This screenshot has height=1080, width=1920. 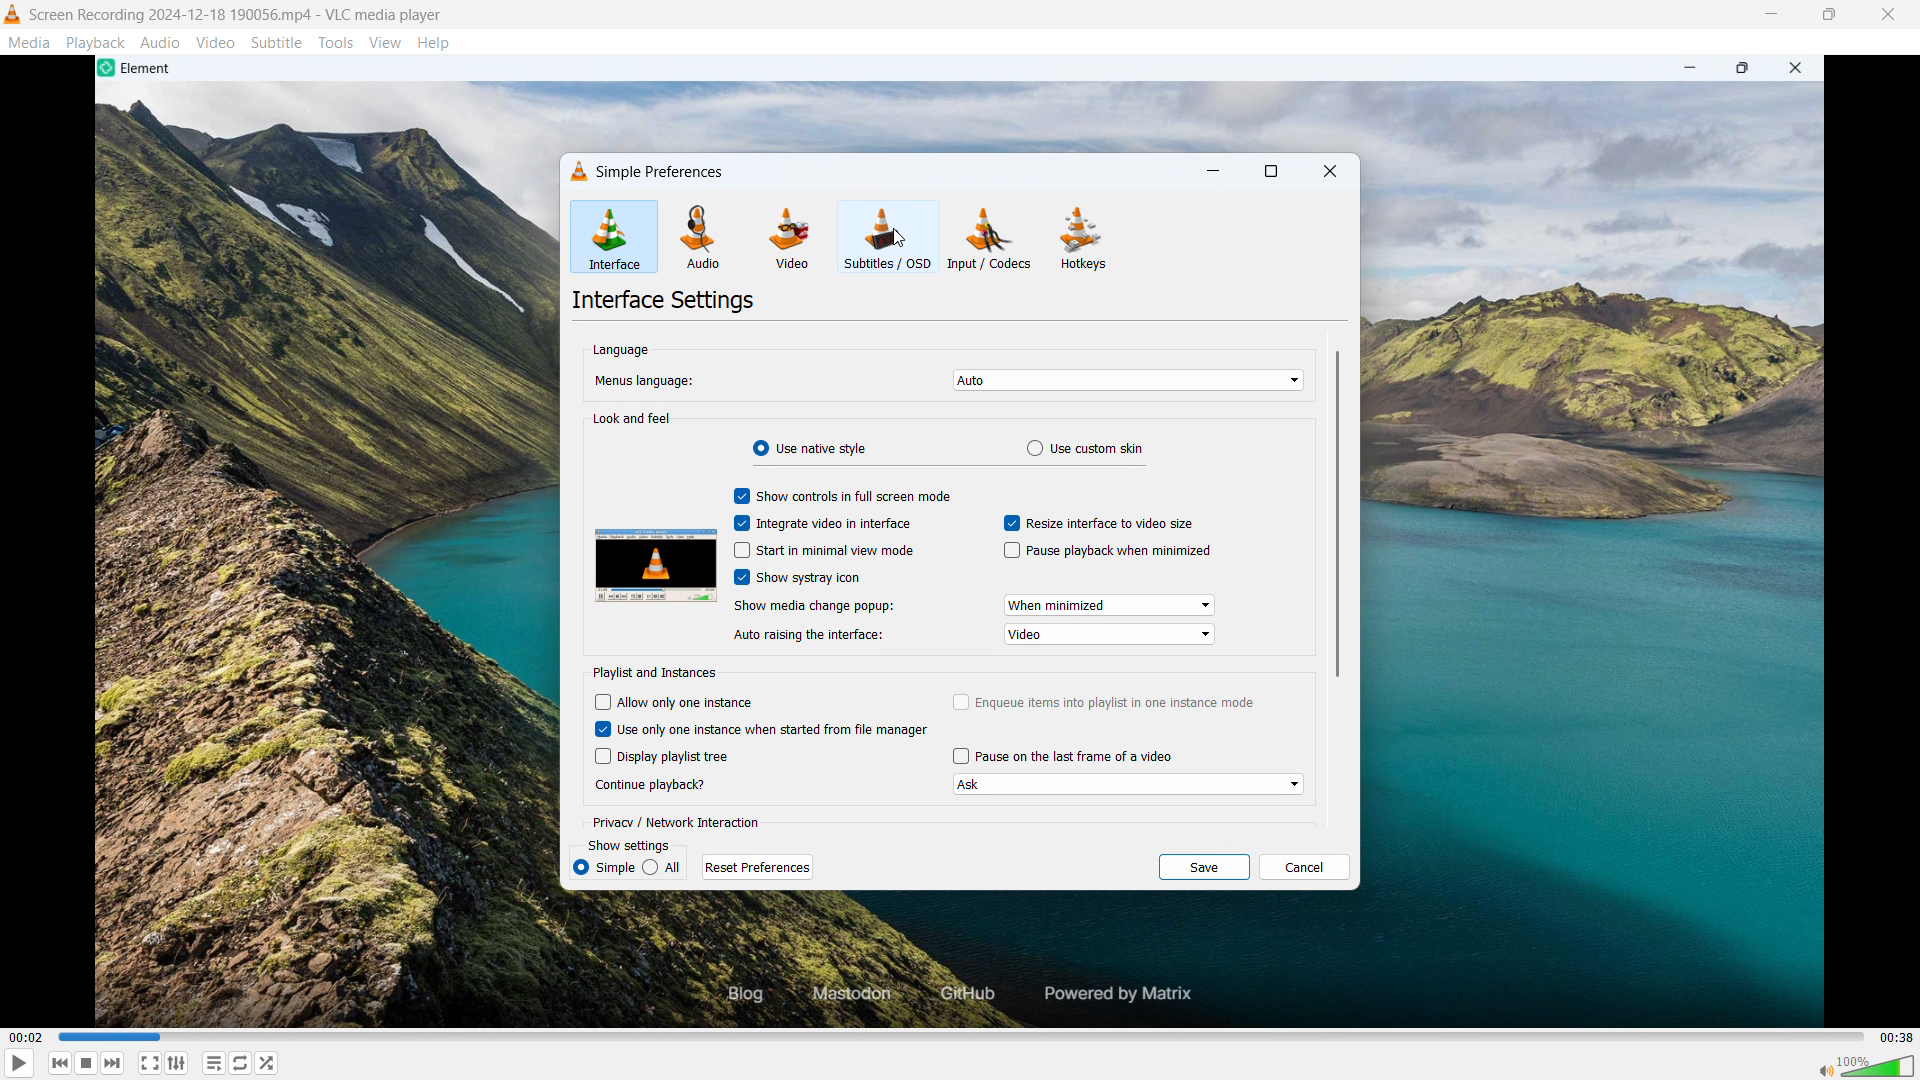 I want to click on toggle playlist, so click(x=177, y=1063).